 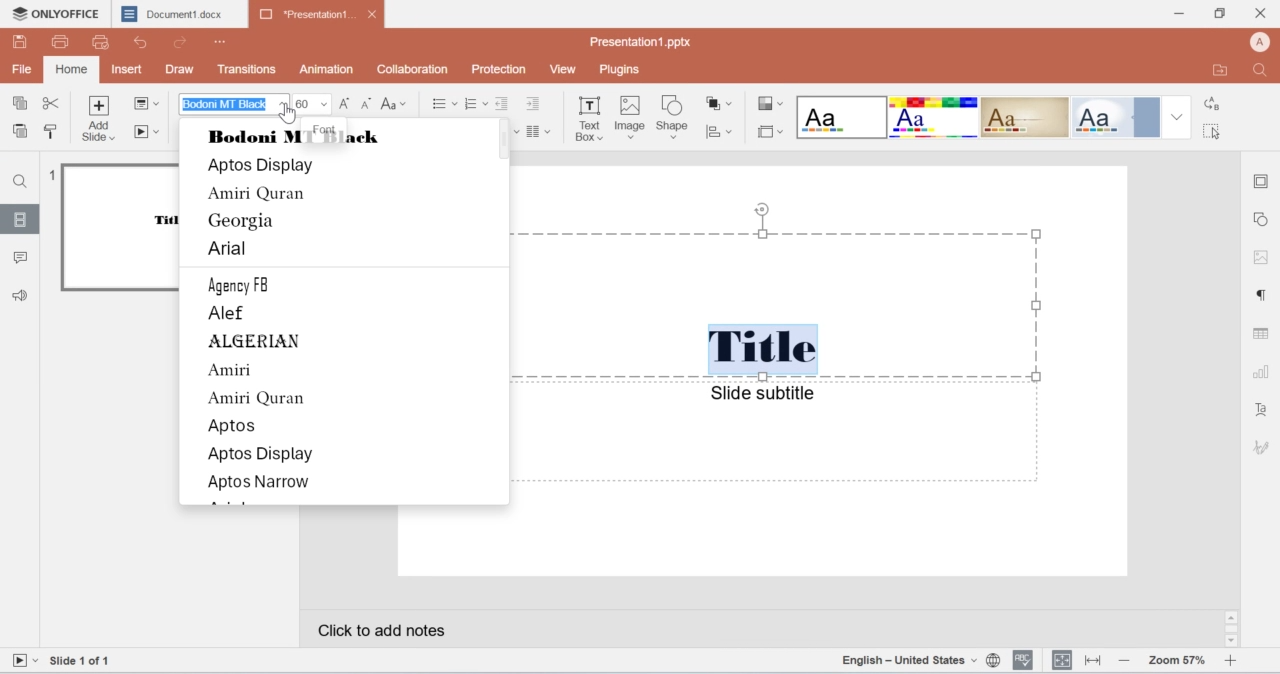 I want to click on text box, so click(x=589, y=122).